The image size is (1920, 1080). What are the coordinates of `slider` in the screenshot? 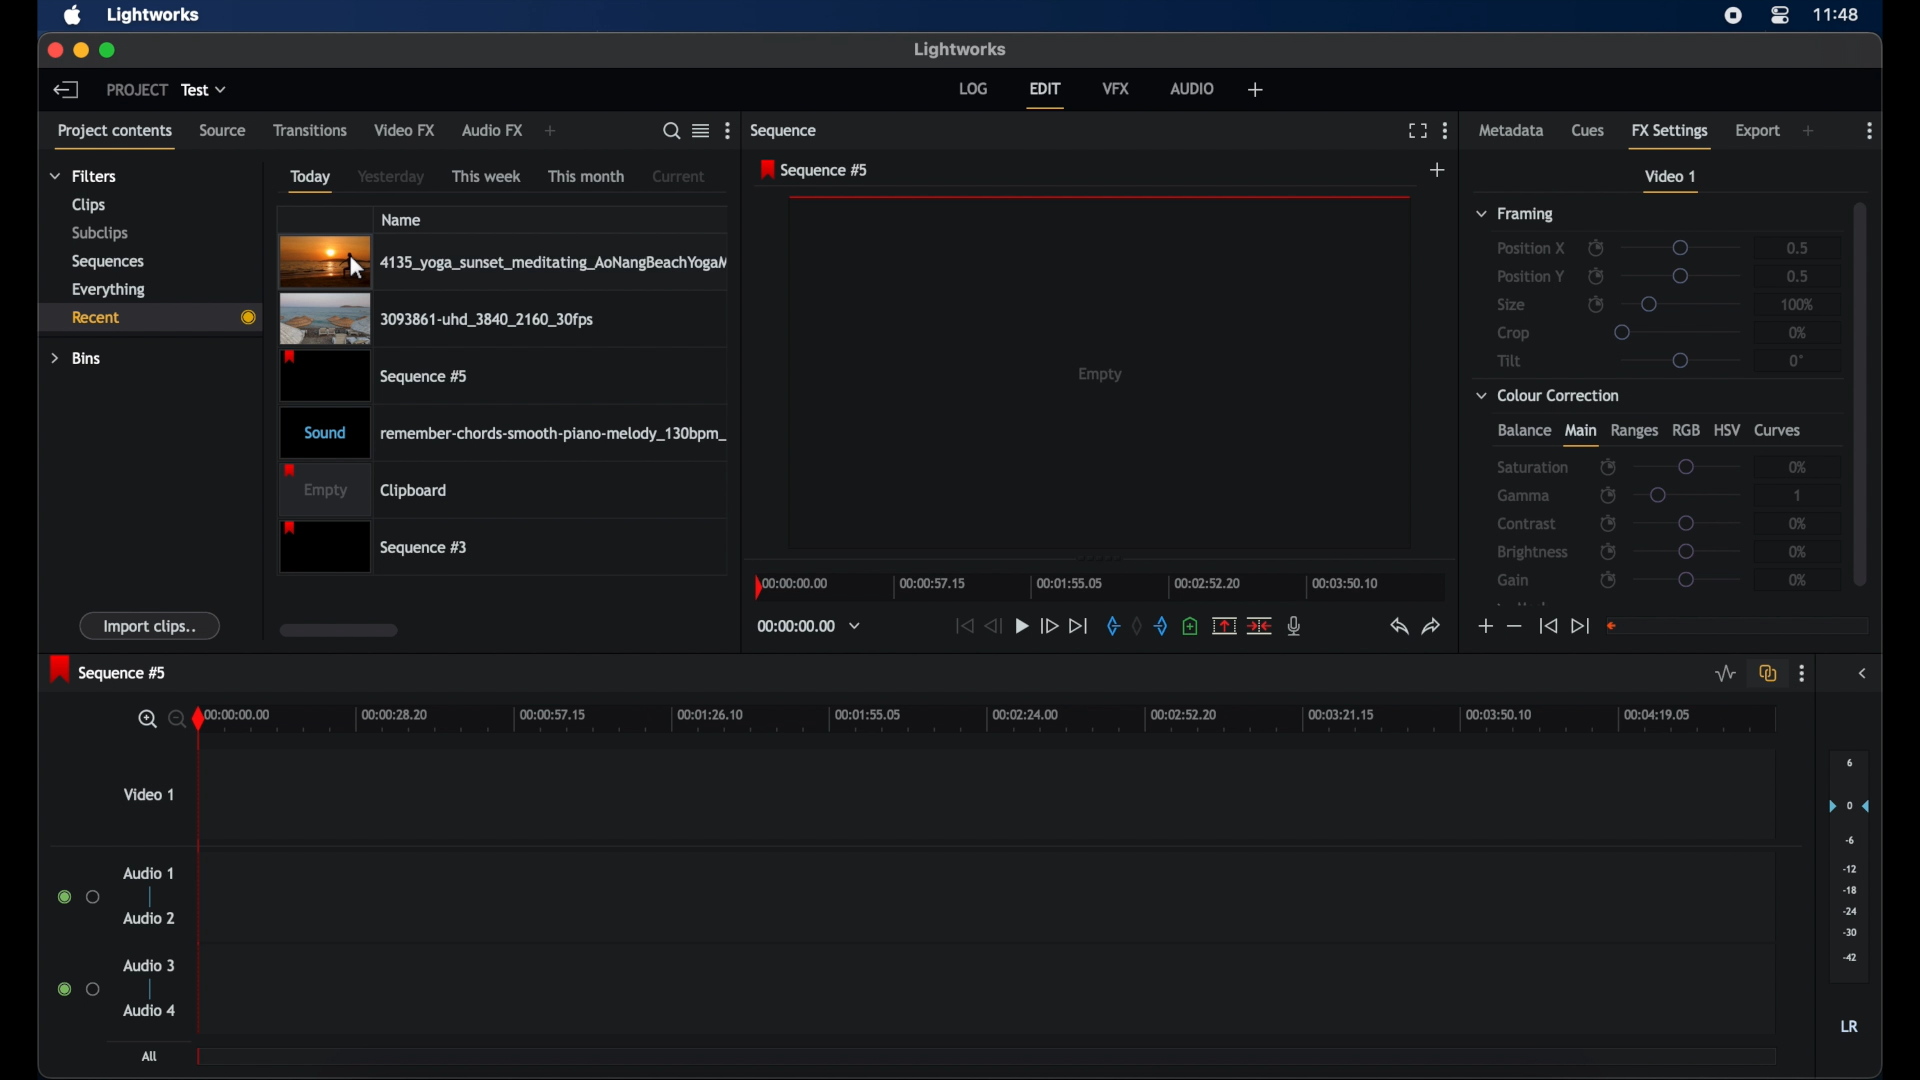 It's located at (1686, 466).